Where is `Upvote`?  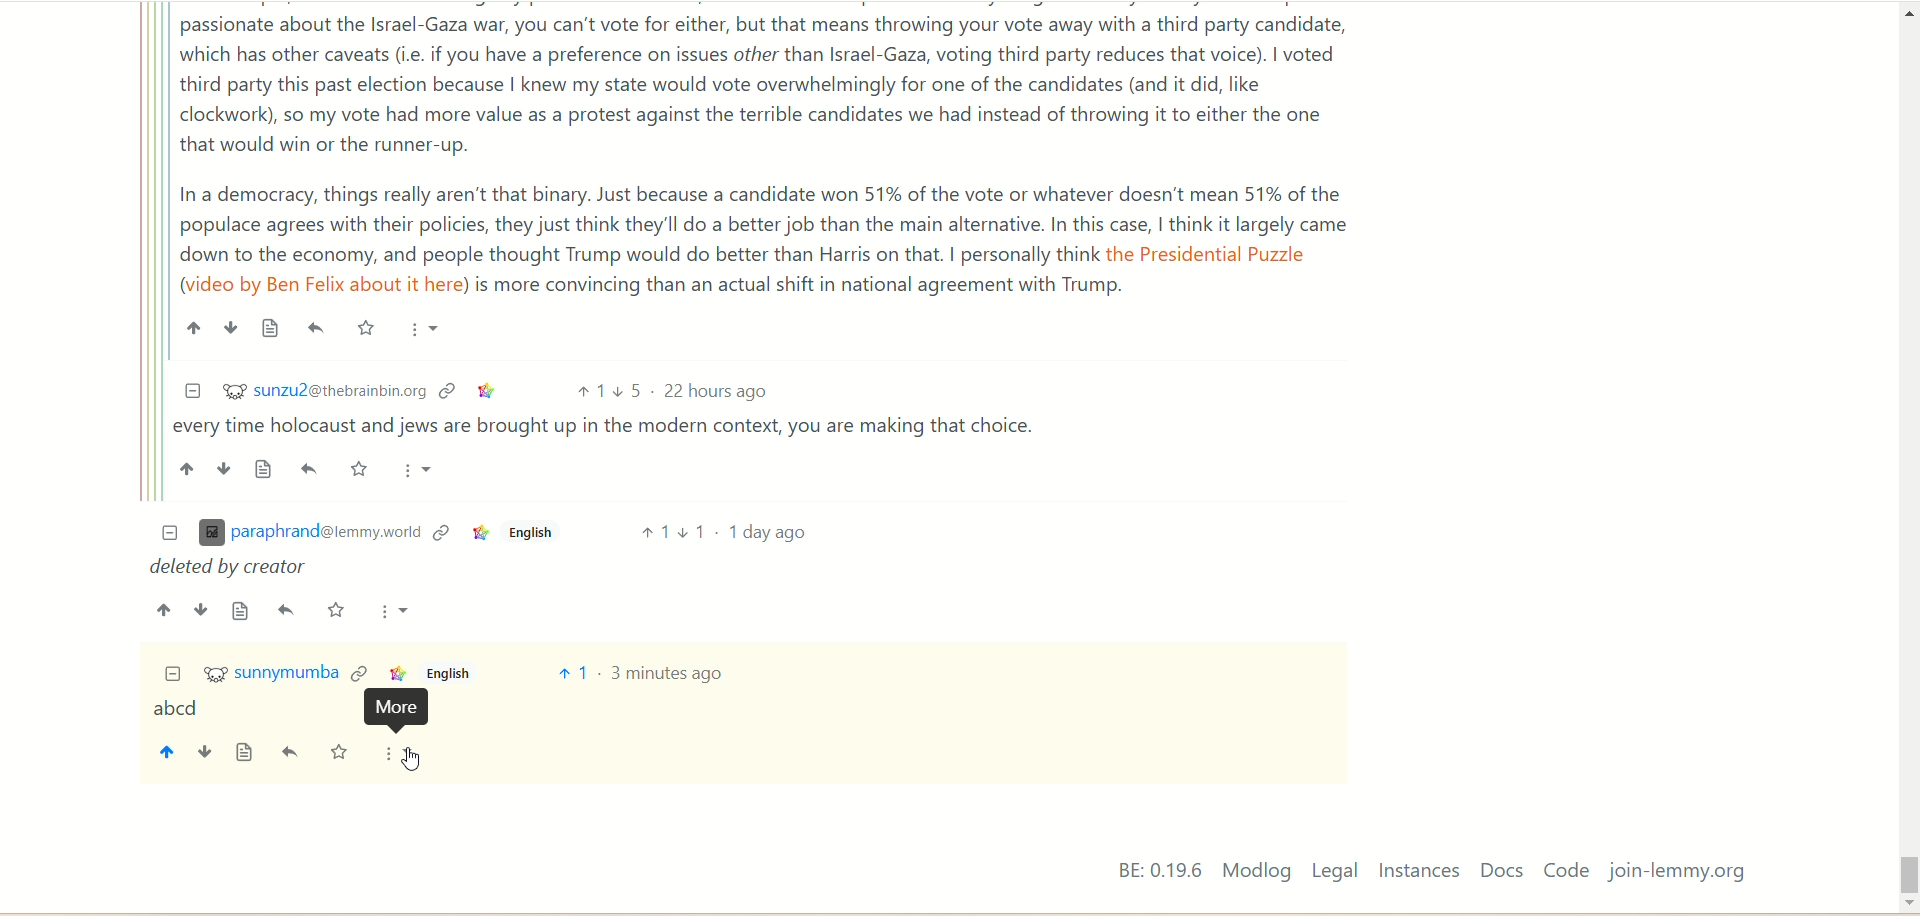
Upvote is located at coordinates (589, 392).